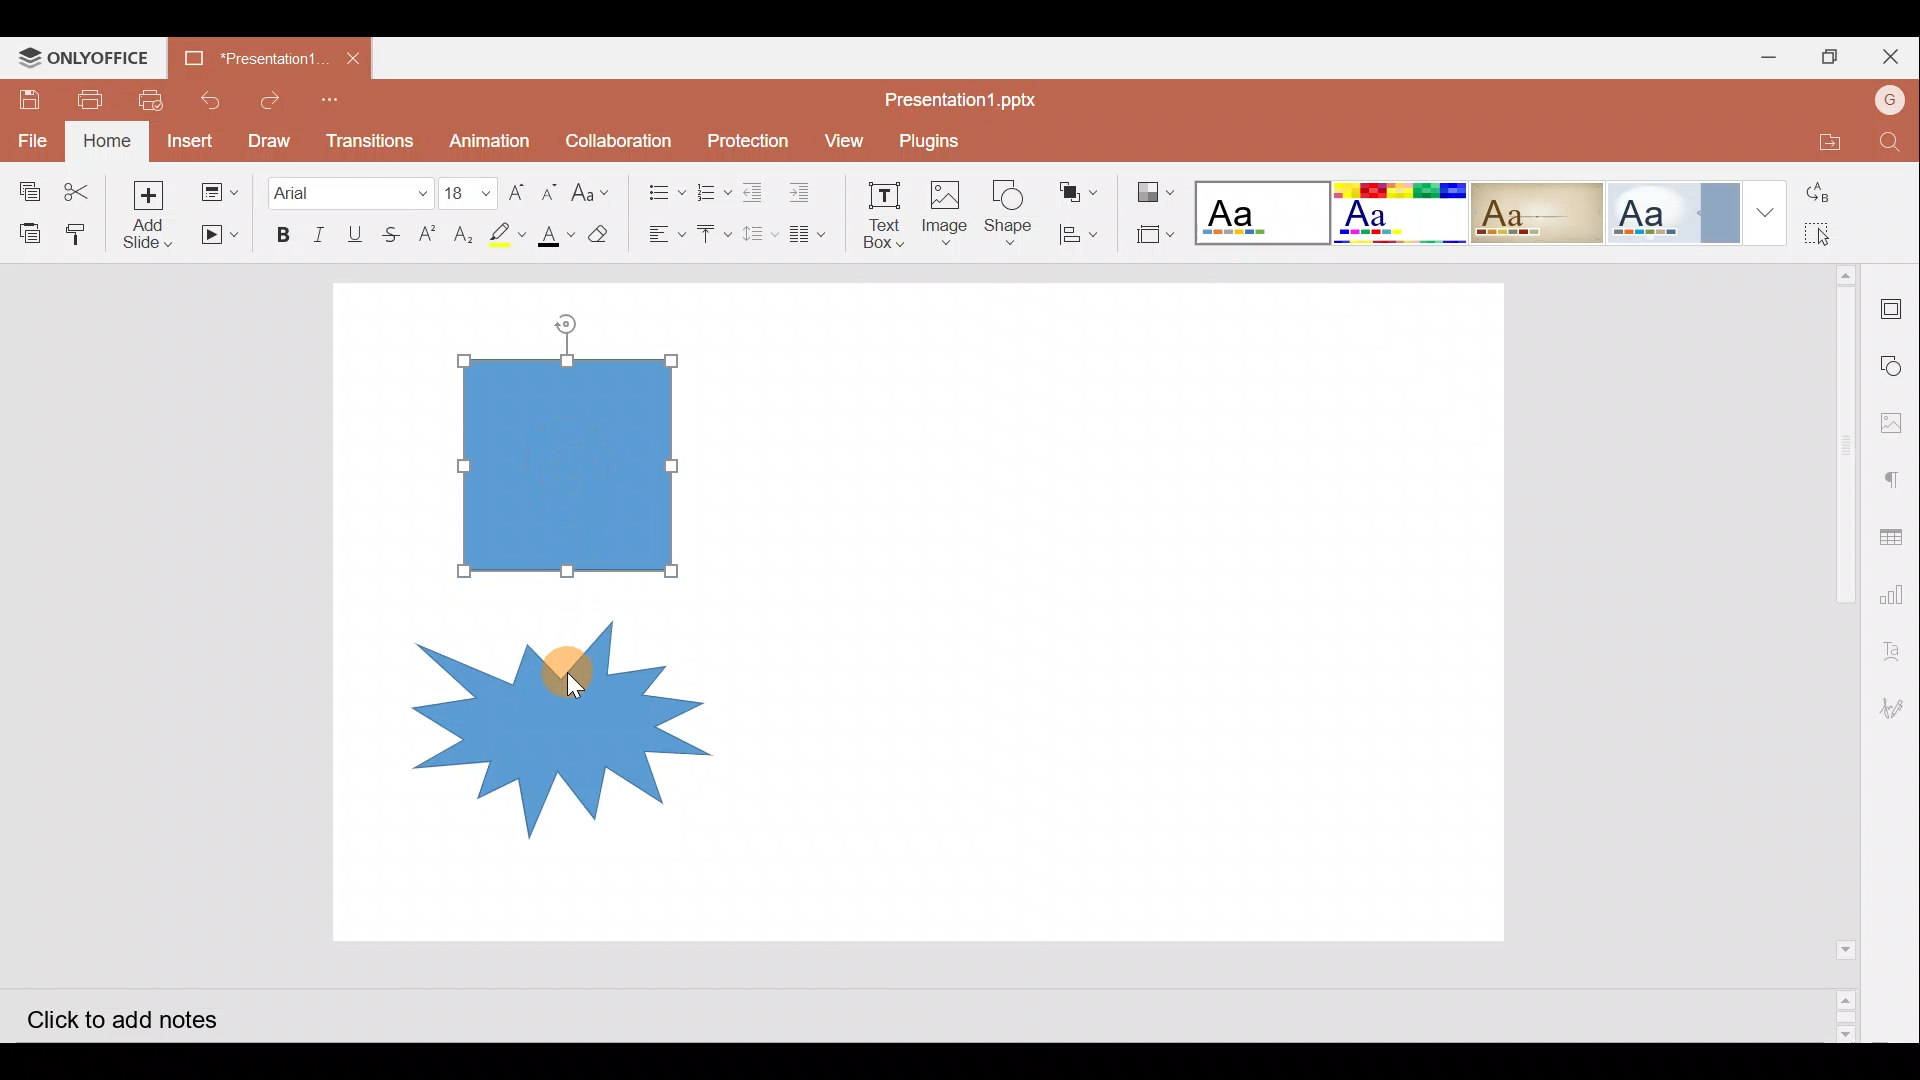 The height and width of the screenshot is (1080, 1920). What do you see at coordinates (1139, 612) in the screenshot?
I see `Presentation slide` at bounding box center [1139, 612].